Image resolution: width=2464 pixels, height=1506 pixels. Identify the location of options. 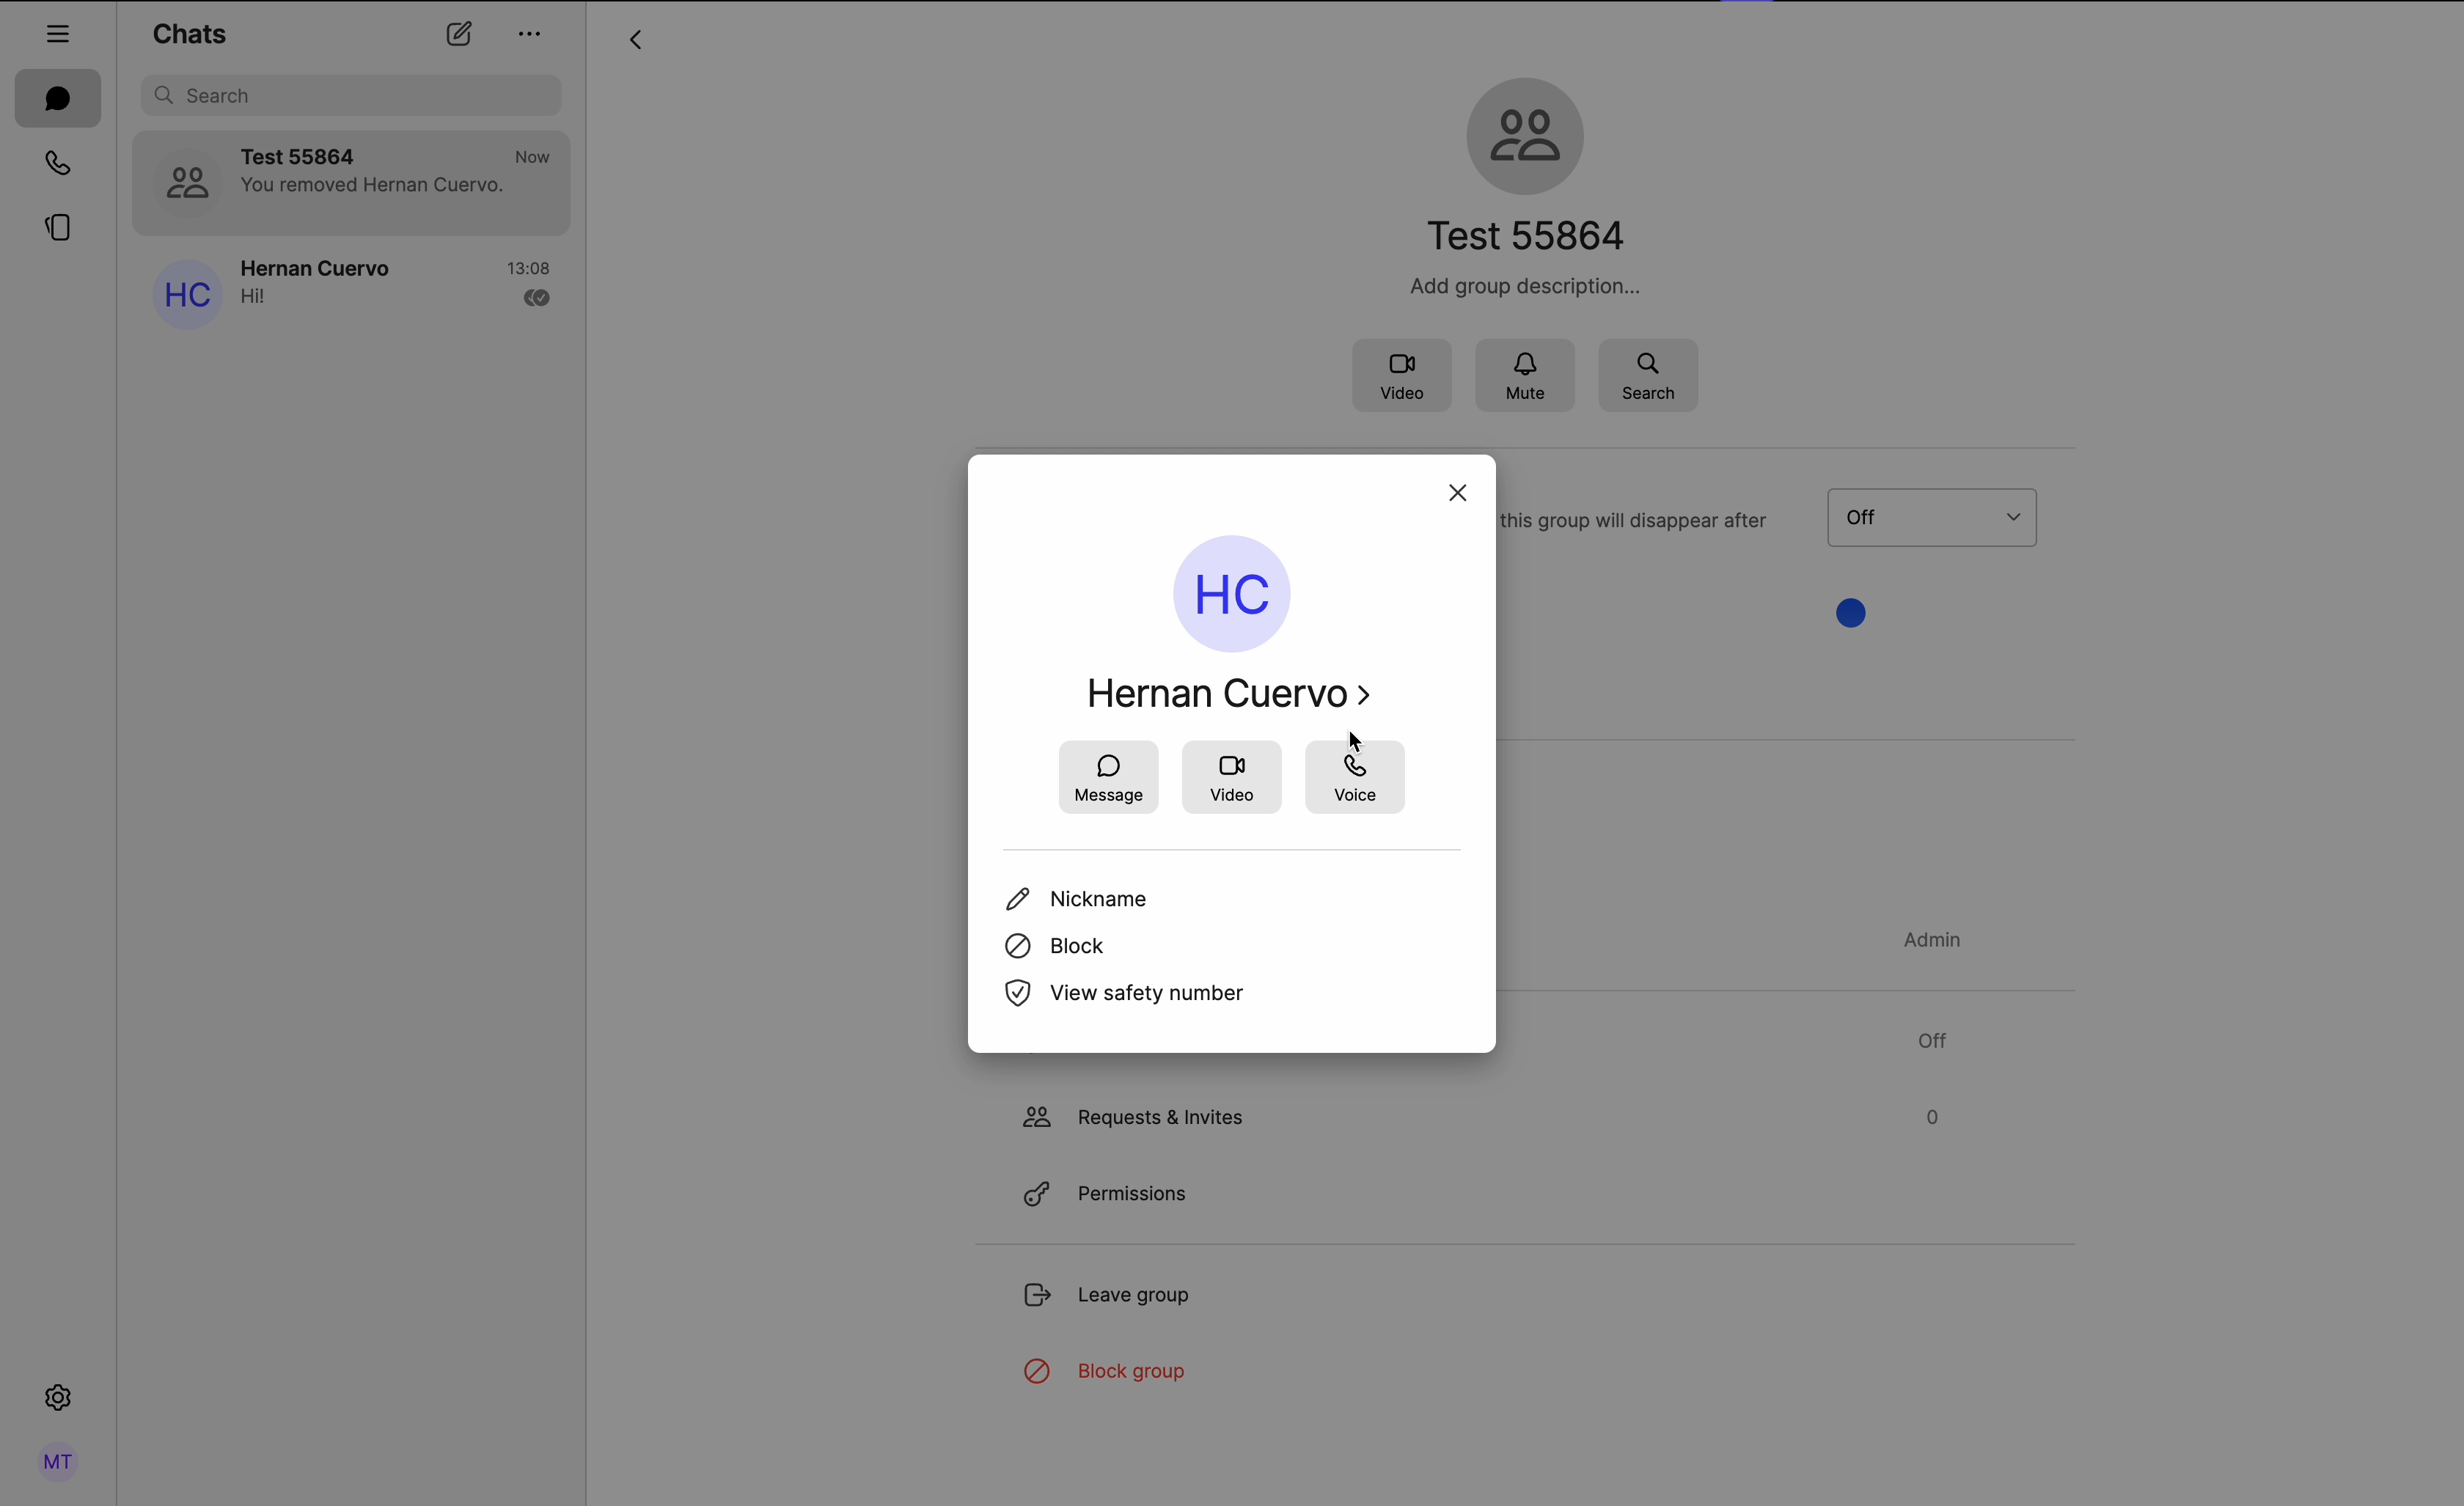
(531, 33).